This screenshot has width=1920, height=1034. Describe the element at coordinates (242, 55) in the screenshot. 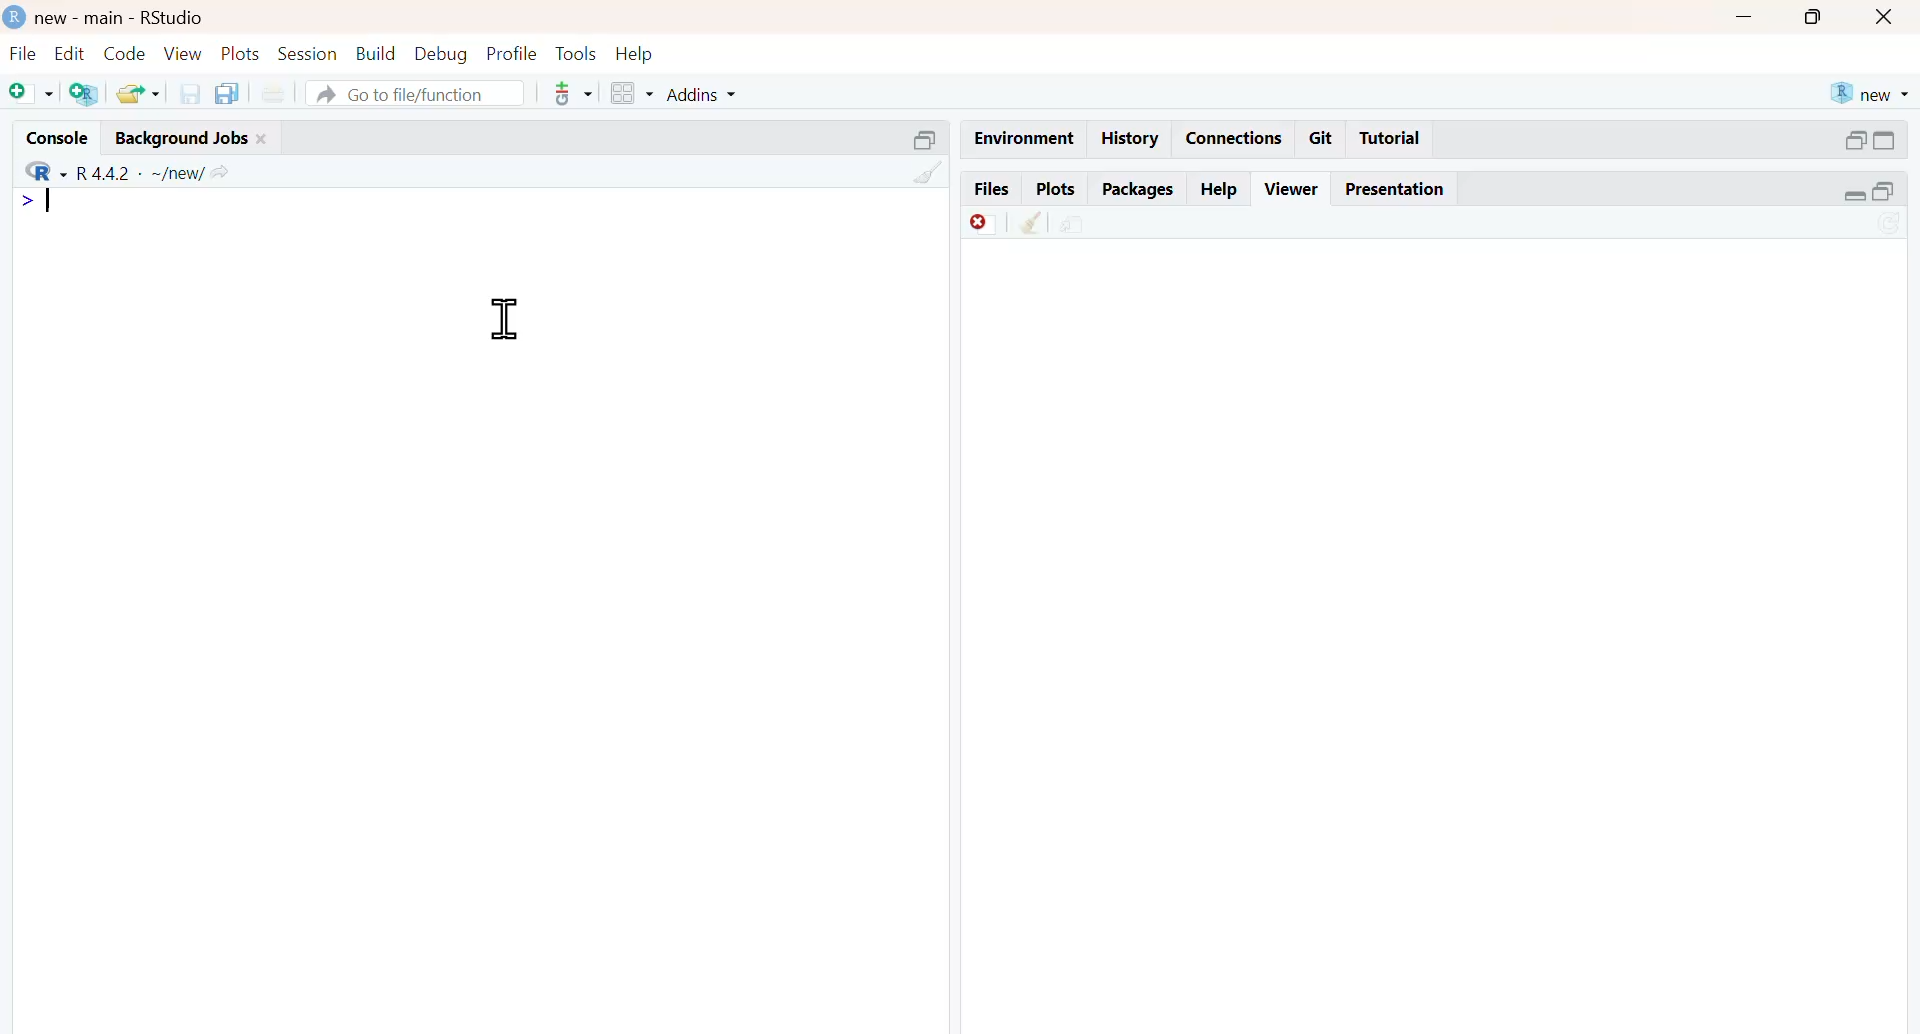

I see `plots` at that location.